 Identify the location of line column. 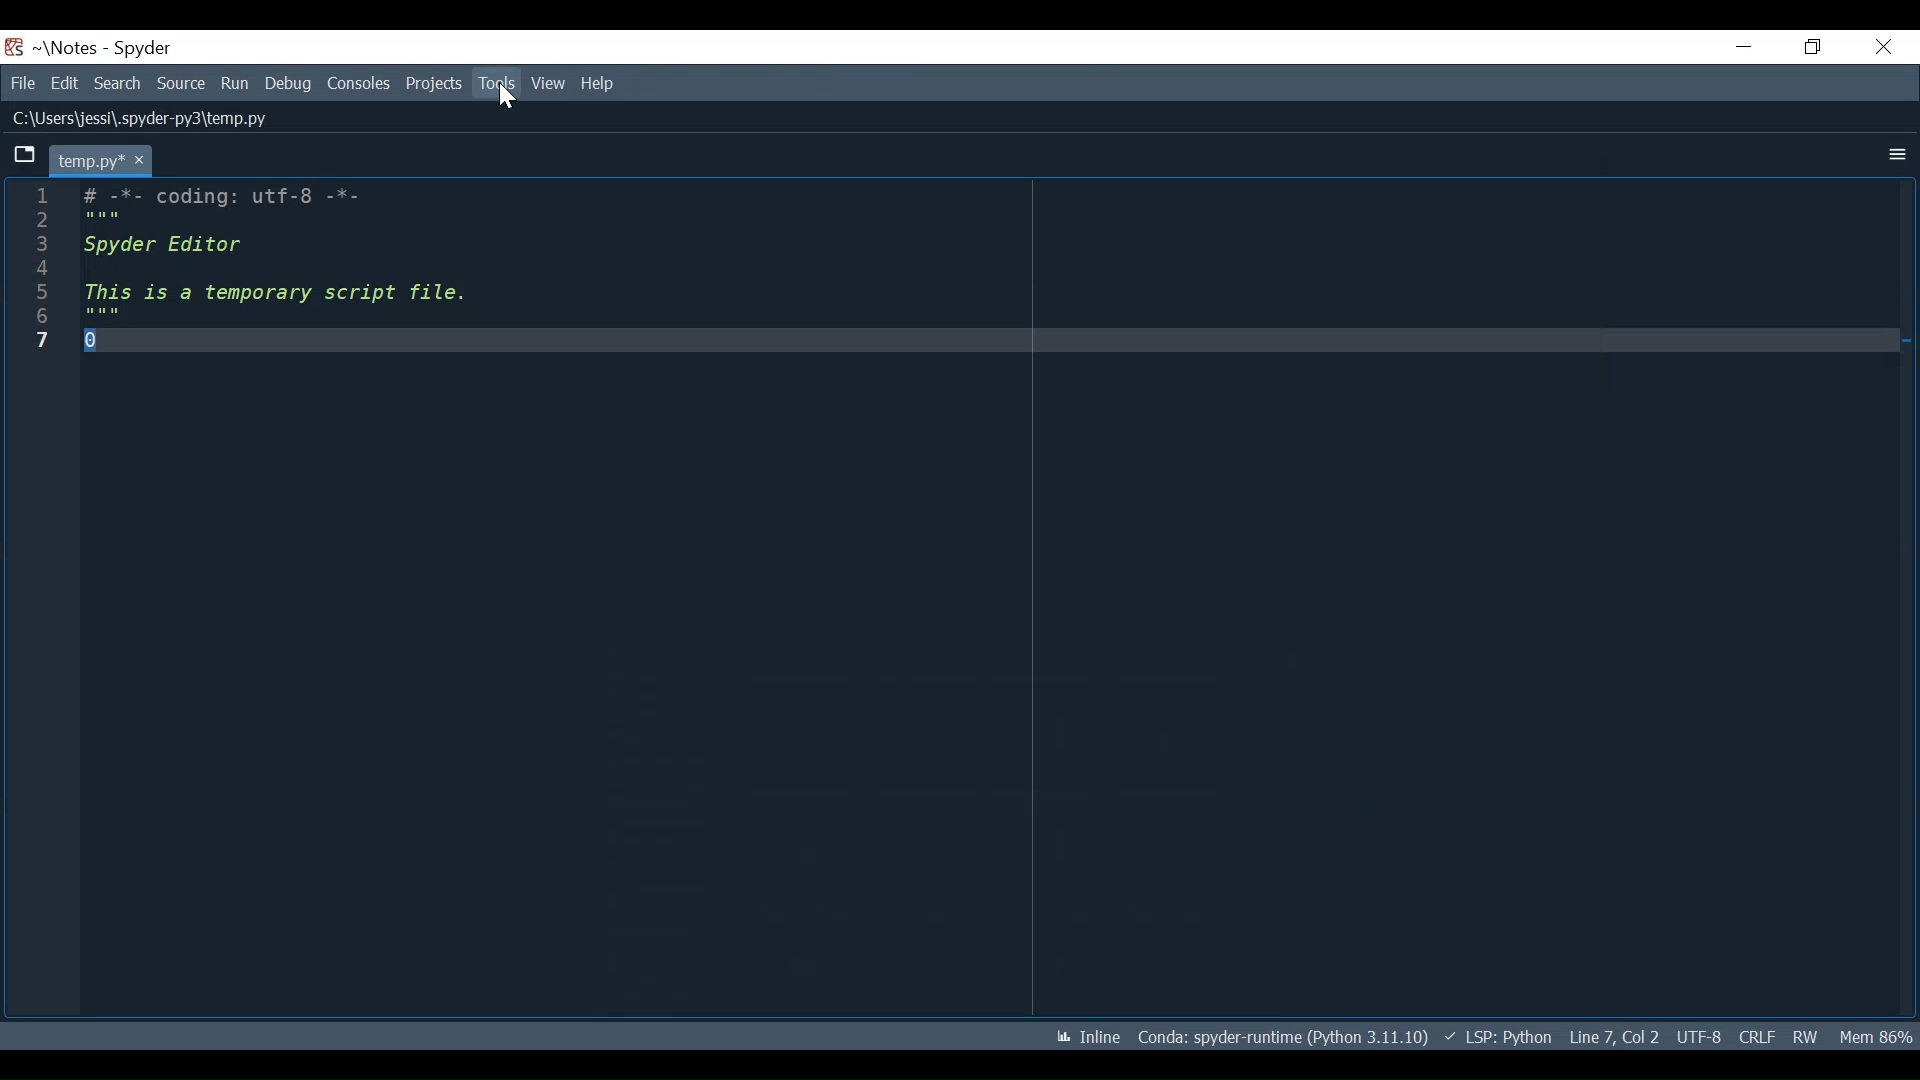
(45, 600).